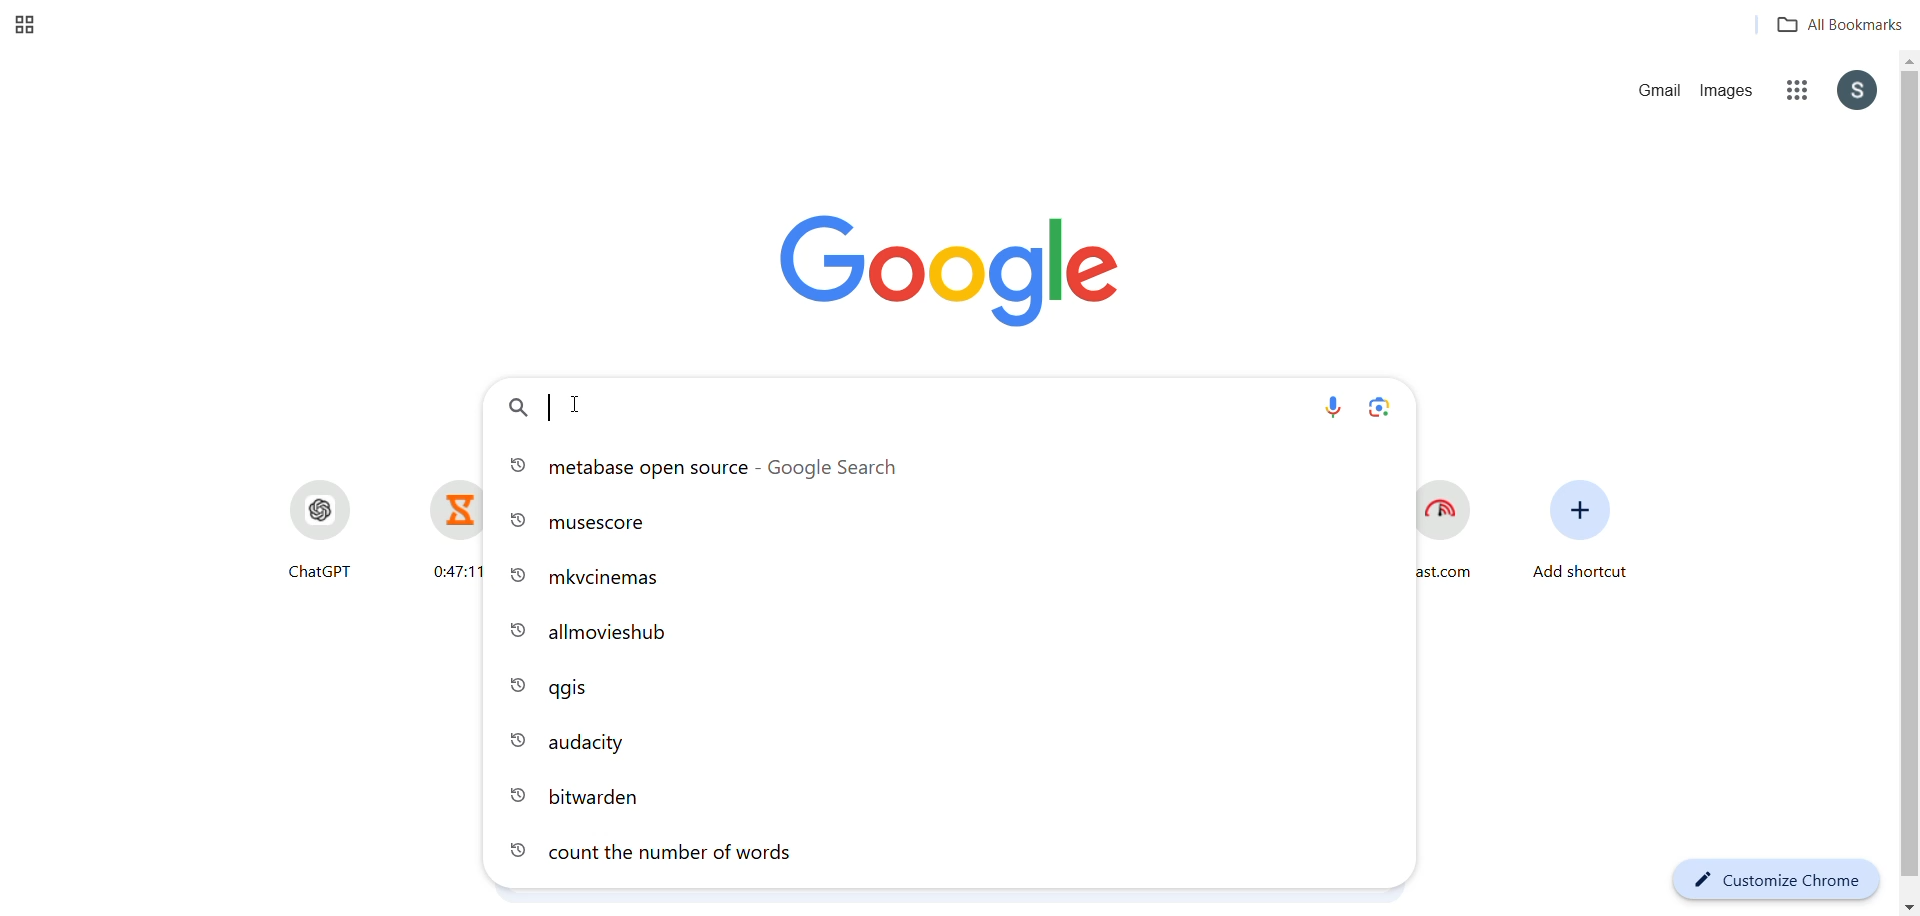  I want to click on search logo, so click(517, 410).